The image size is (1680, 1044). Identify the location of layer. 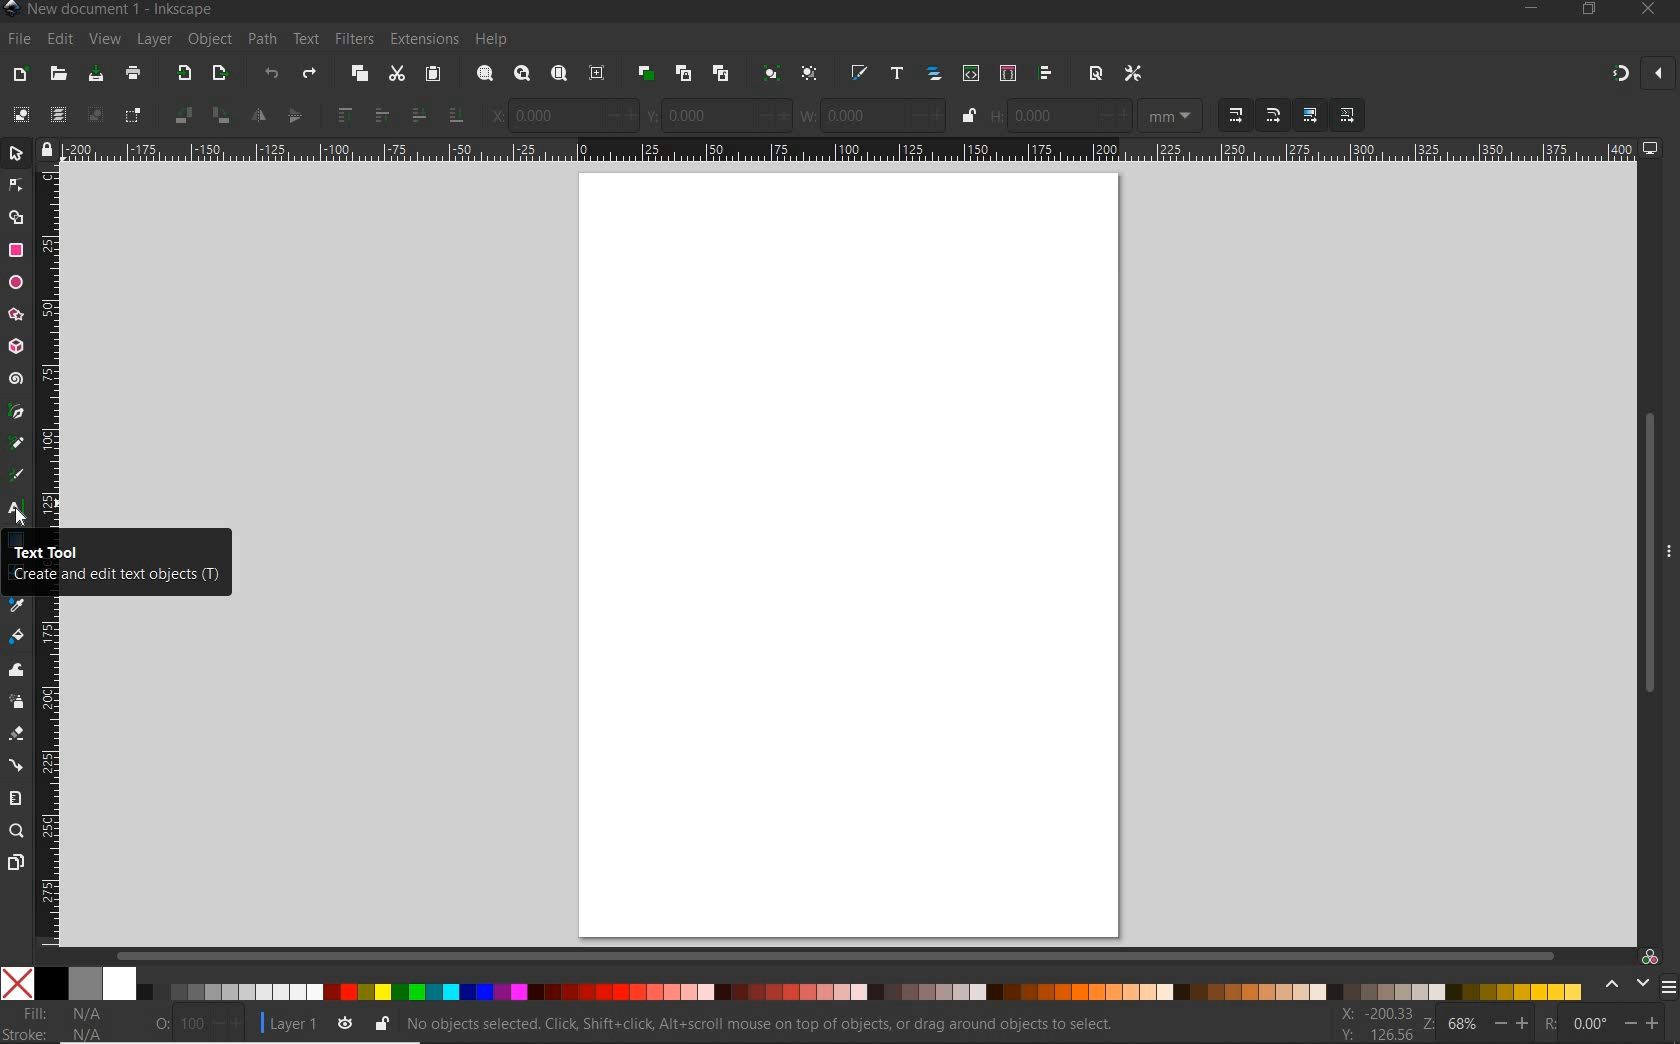
(149, 39).